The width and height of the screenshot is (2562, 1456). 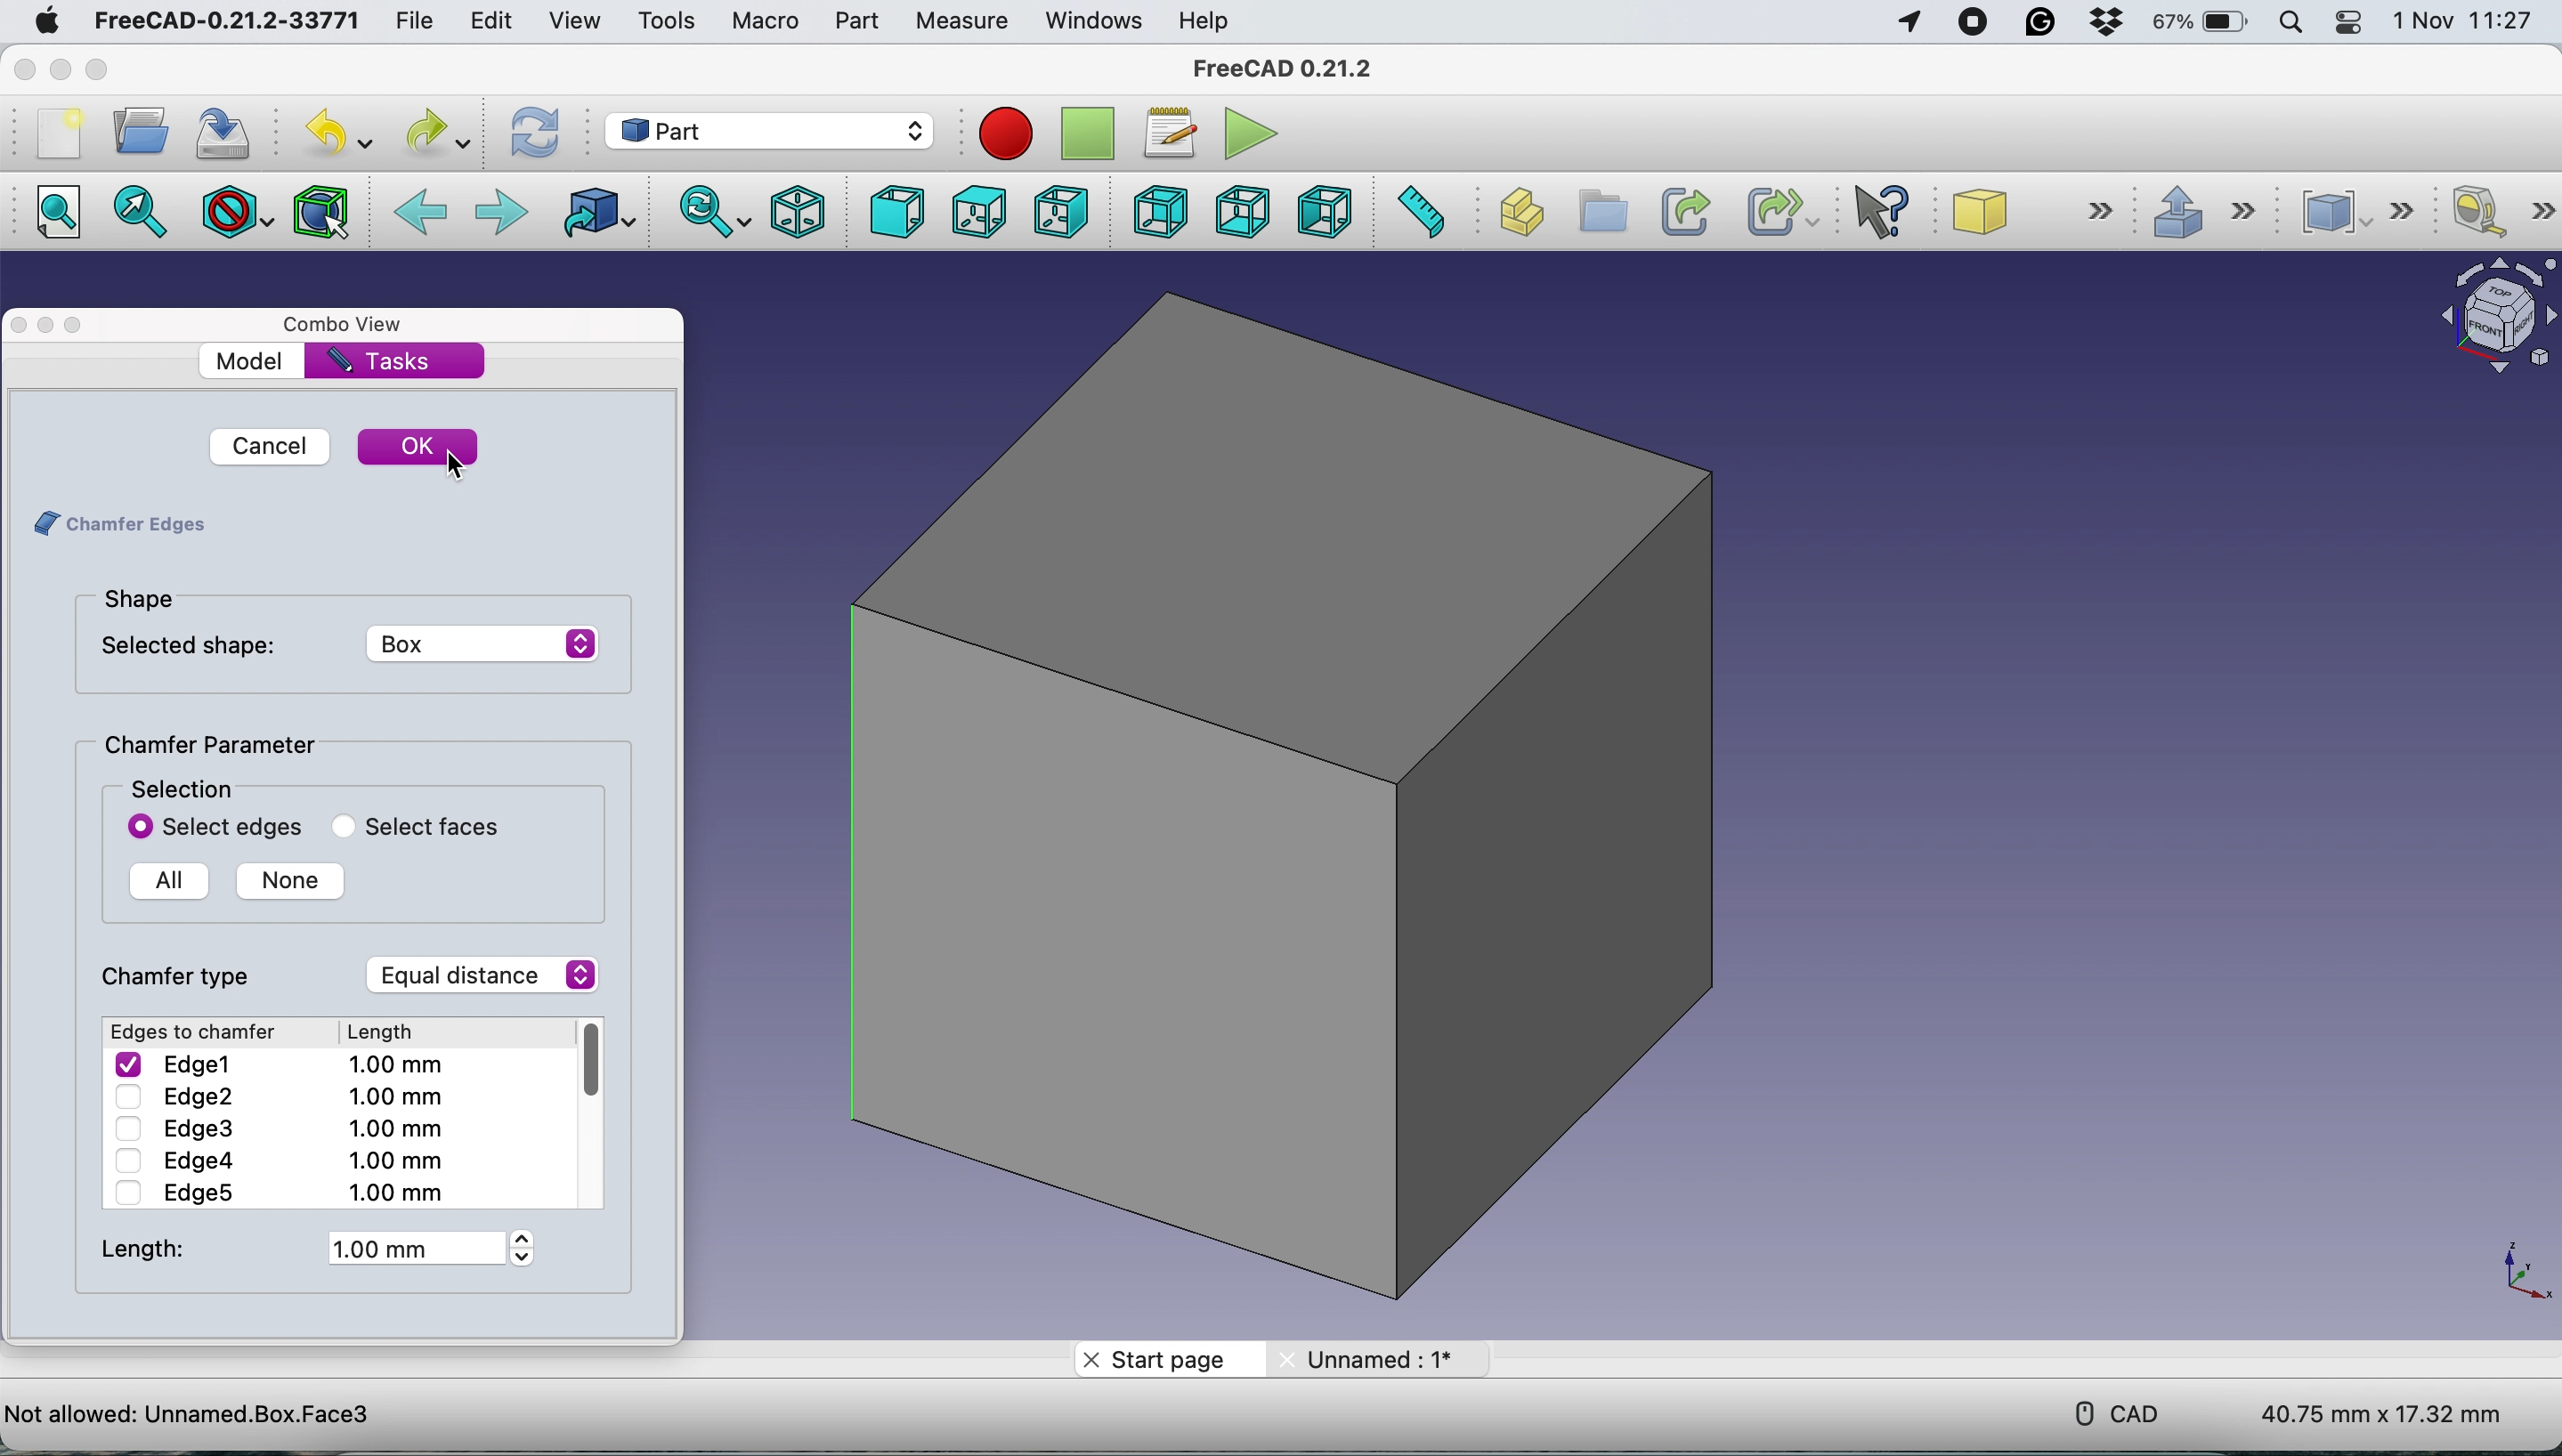 What do you see at coordinates (234, 211) in the screenshot?
I see `draw style` at bounding box center [234, 211].